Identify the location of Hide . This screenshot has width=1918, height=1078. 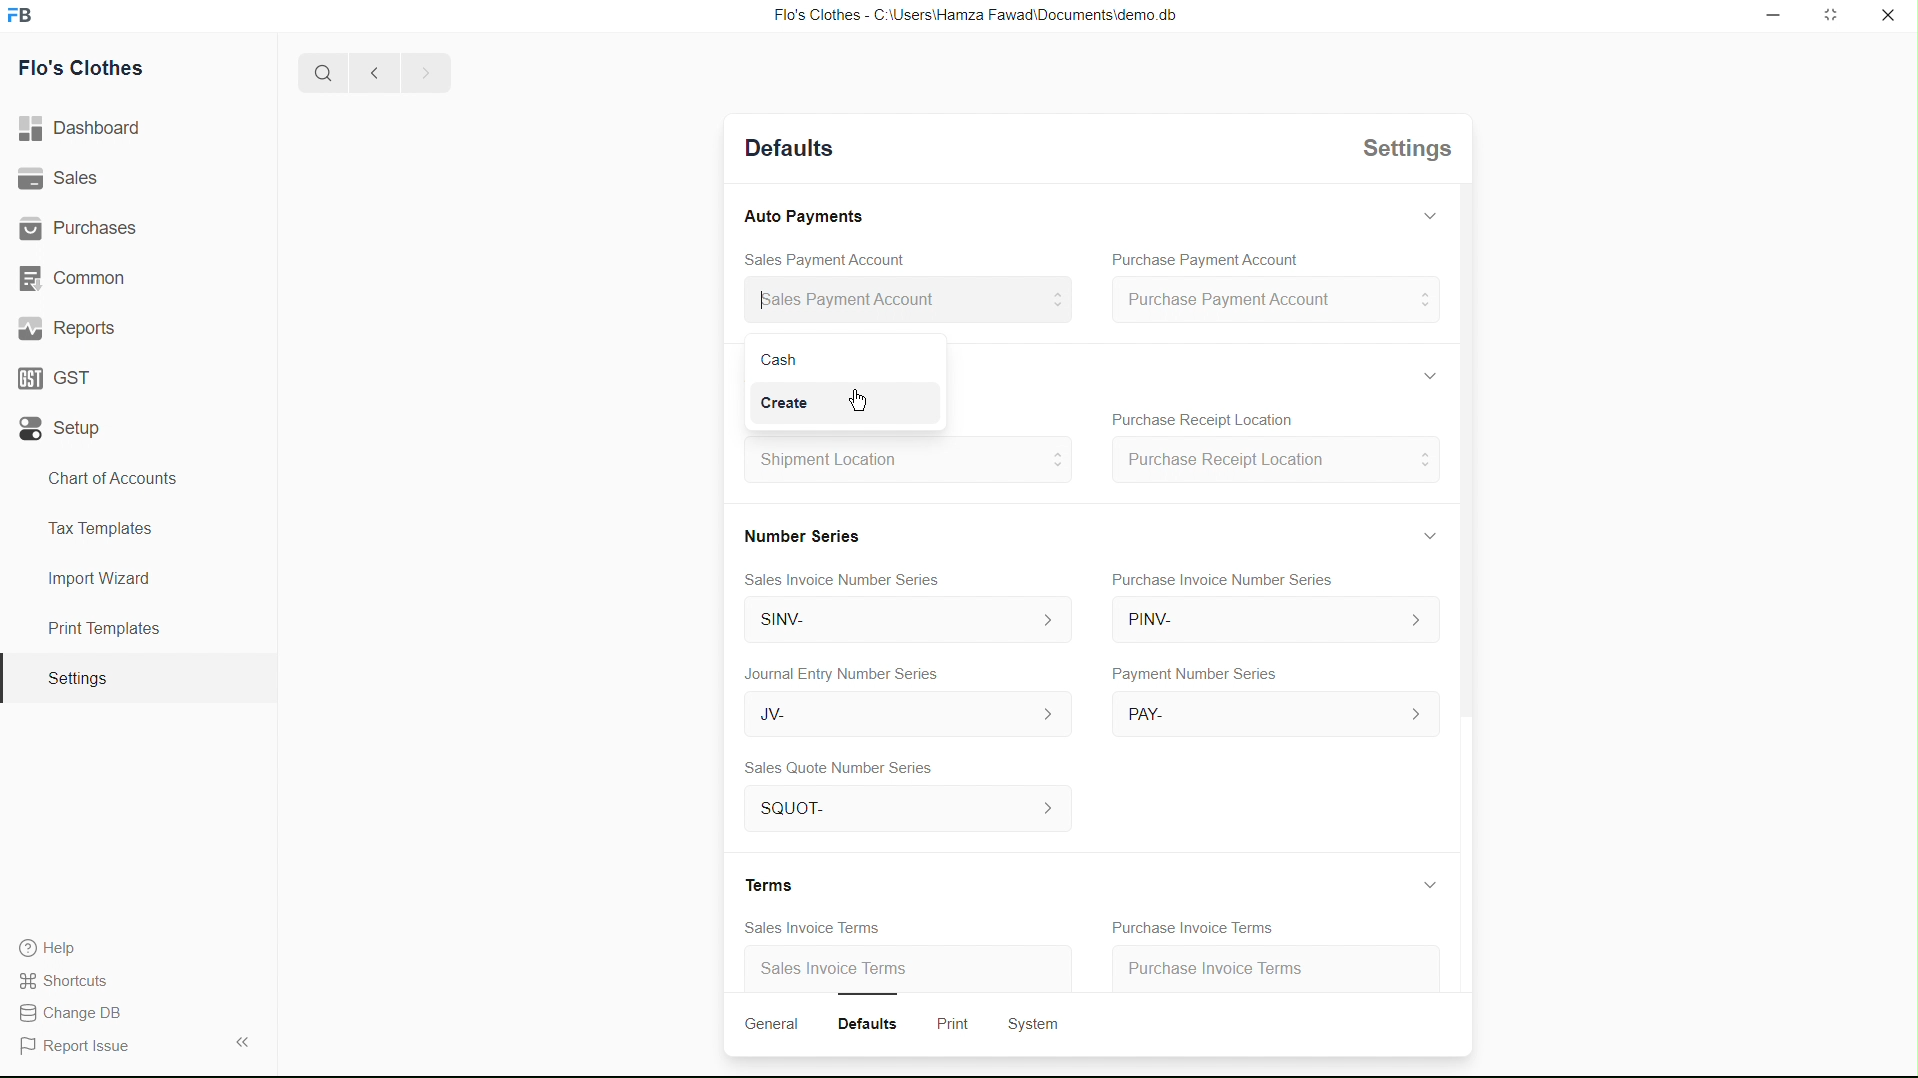
(1429, 374).